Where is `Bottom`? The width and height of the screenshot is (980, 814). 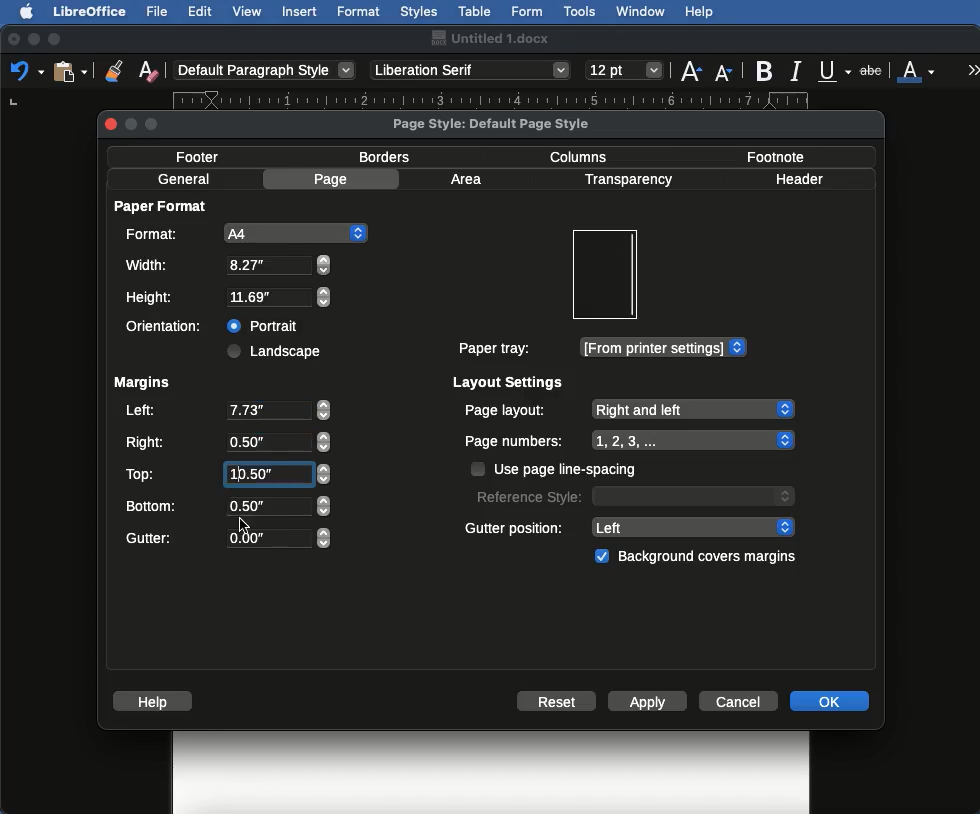
Bottom is located at coordinates (227, 504).